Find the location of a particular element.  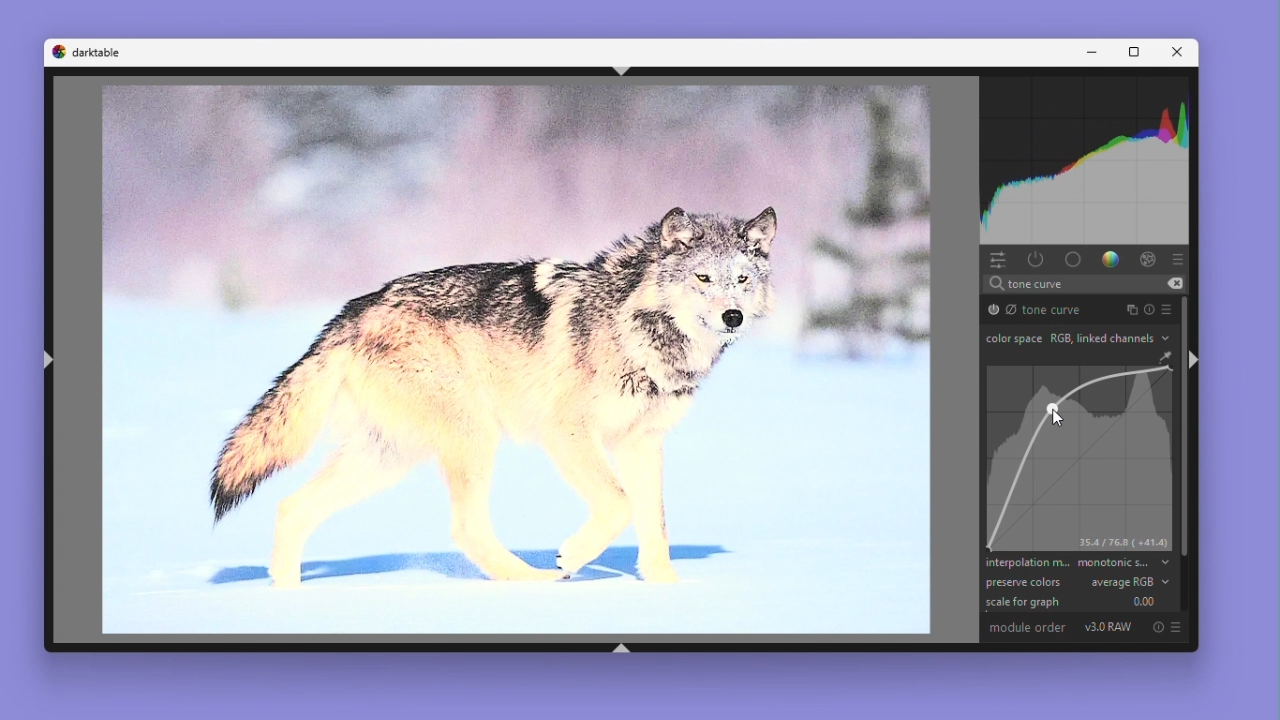

GUI Color Picker is located at coordinates (1163, 358).